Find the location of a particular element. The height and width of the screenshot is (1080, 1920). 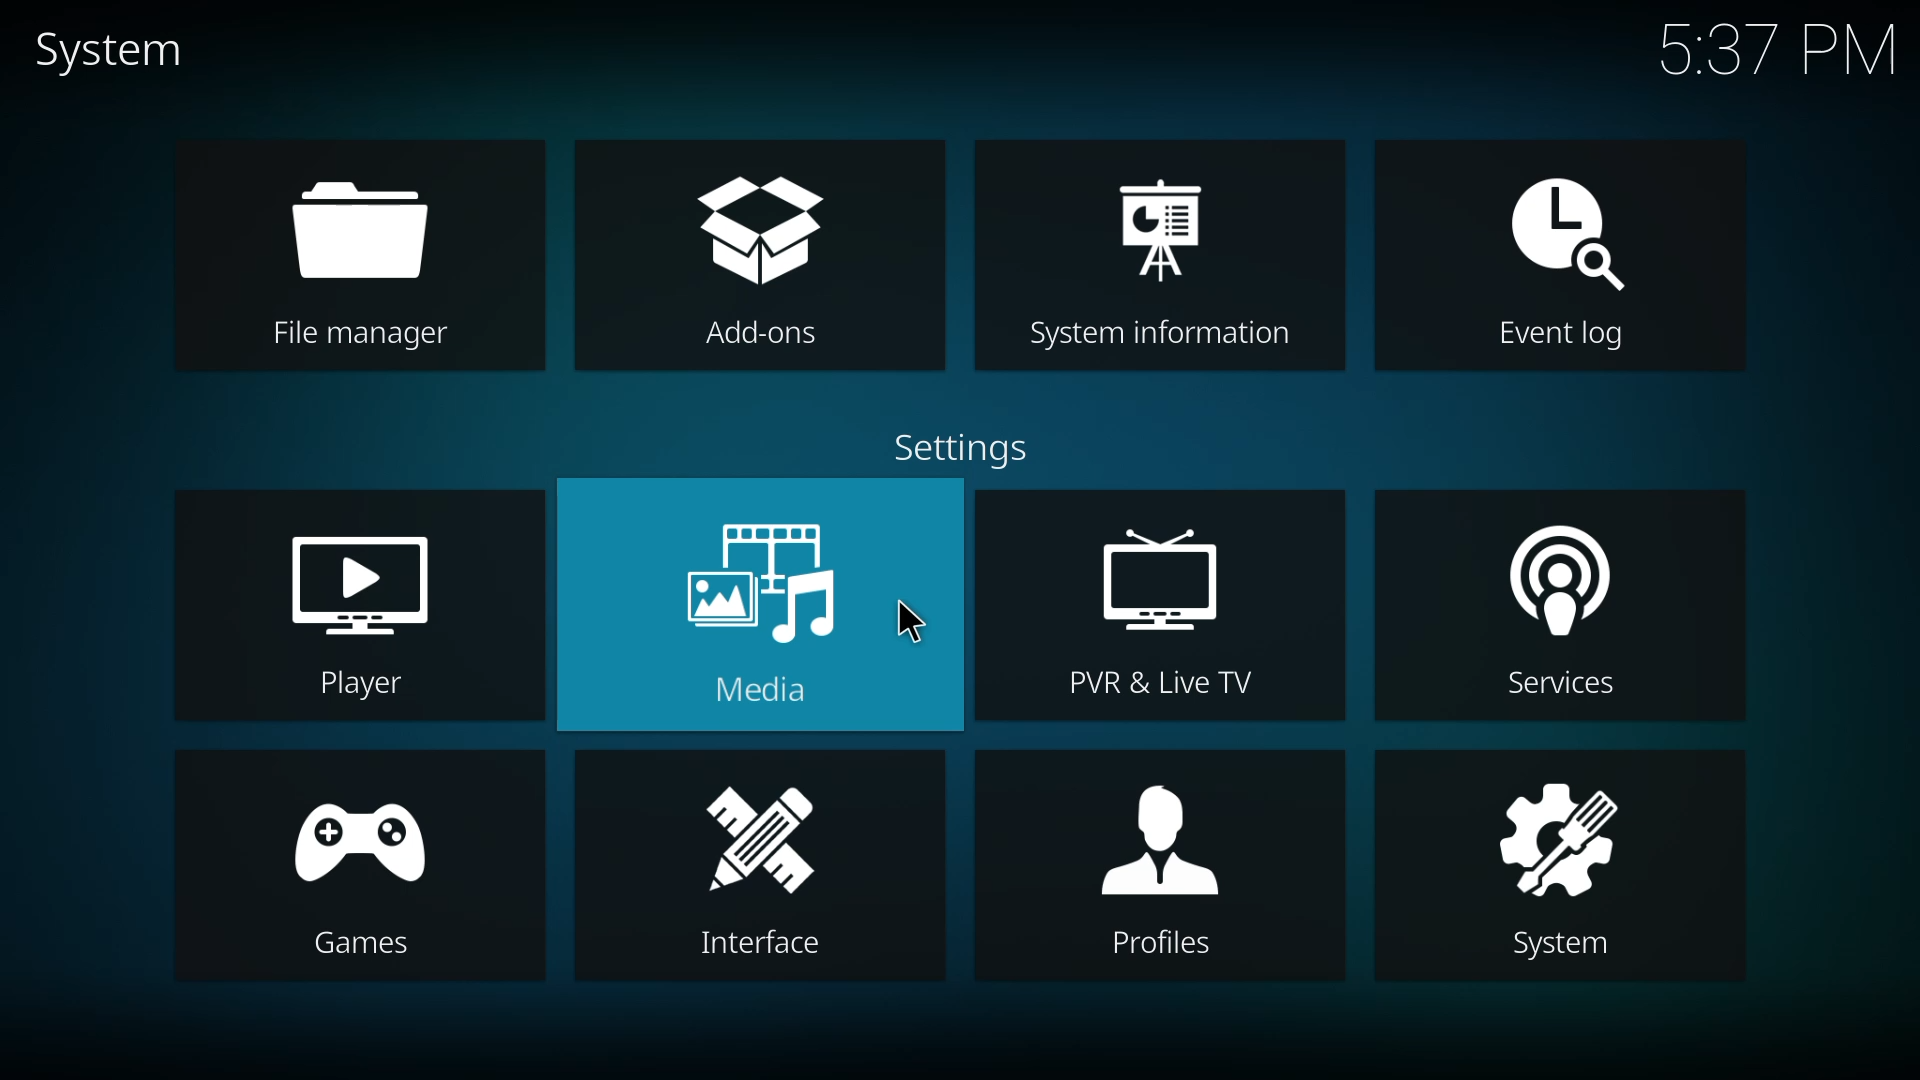

Media is located at coordinates (746, 692).